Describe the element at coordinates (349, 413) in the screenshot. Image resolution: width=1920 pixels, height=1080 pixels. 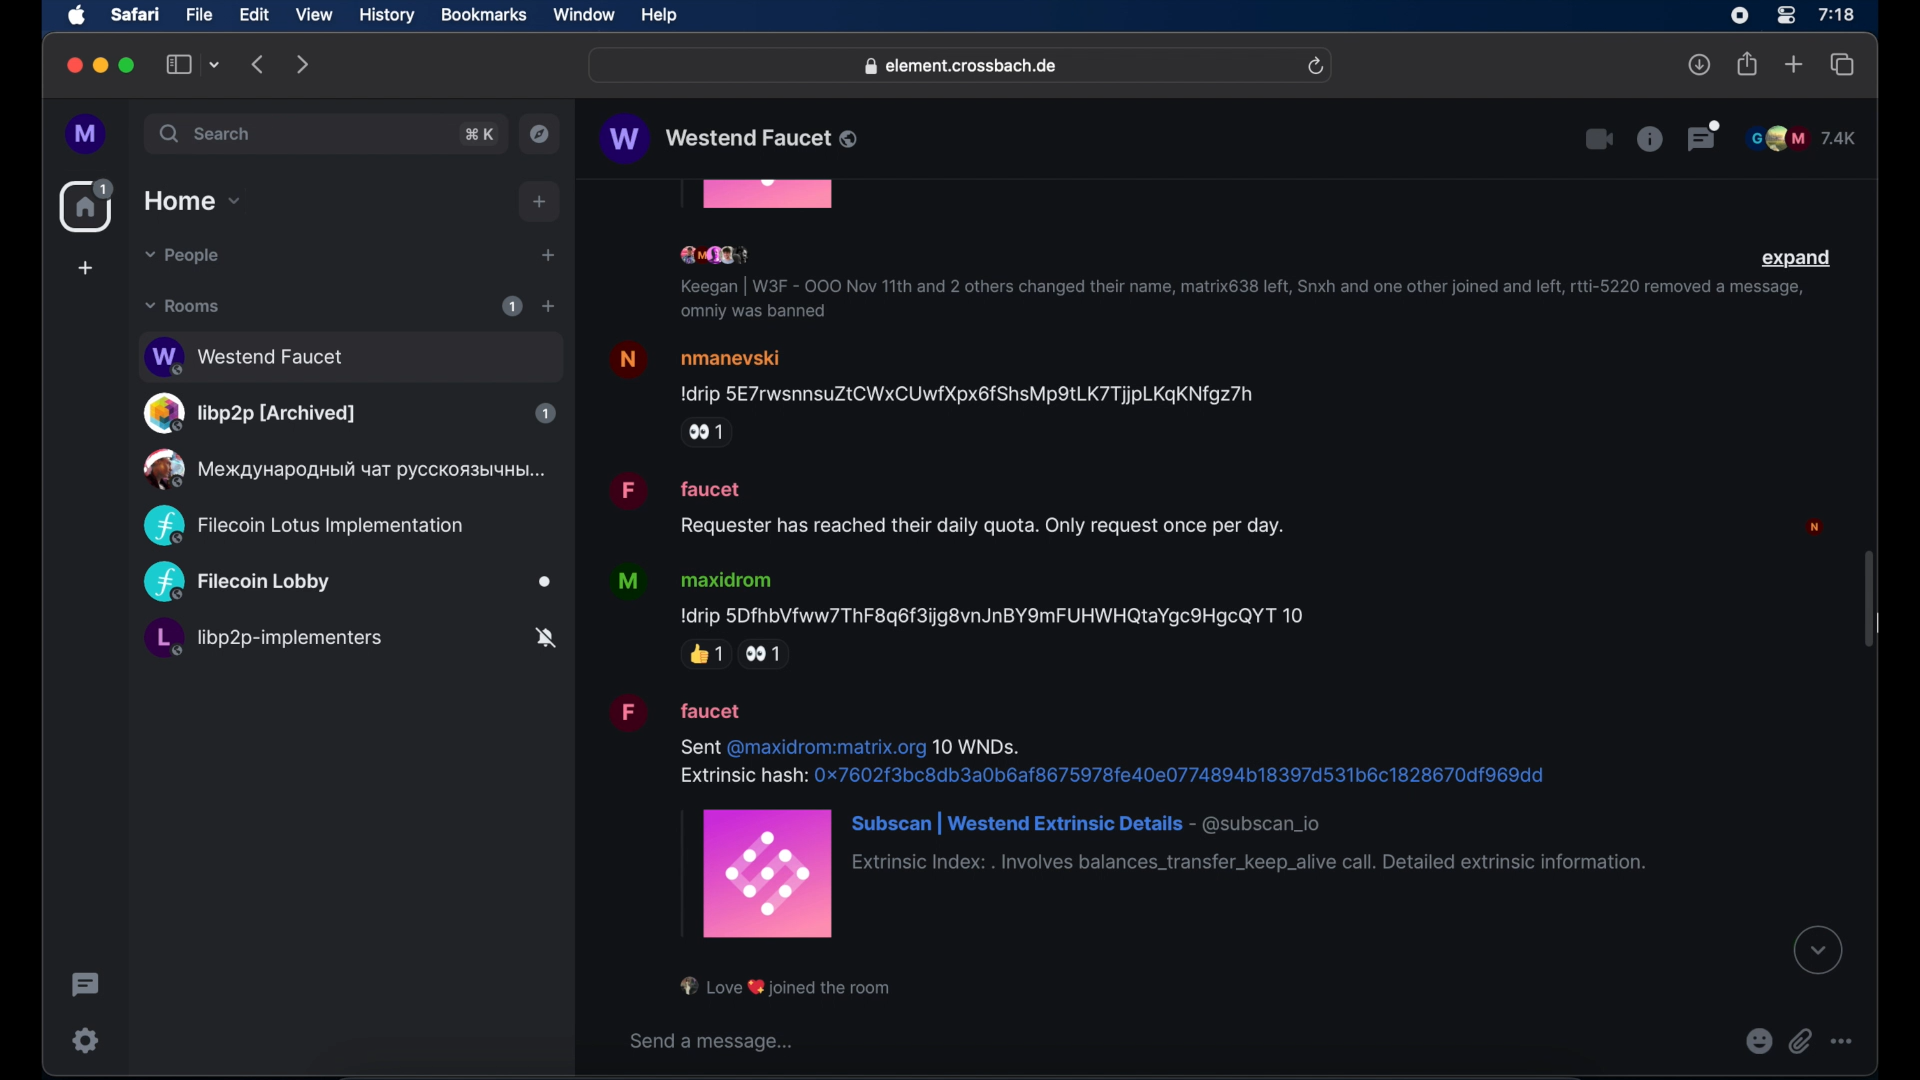
I see `public room` at that location.